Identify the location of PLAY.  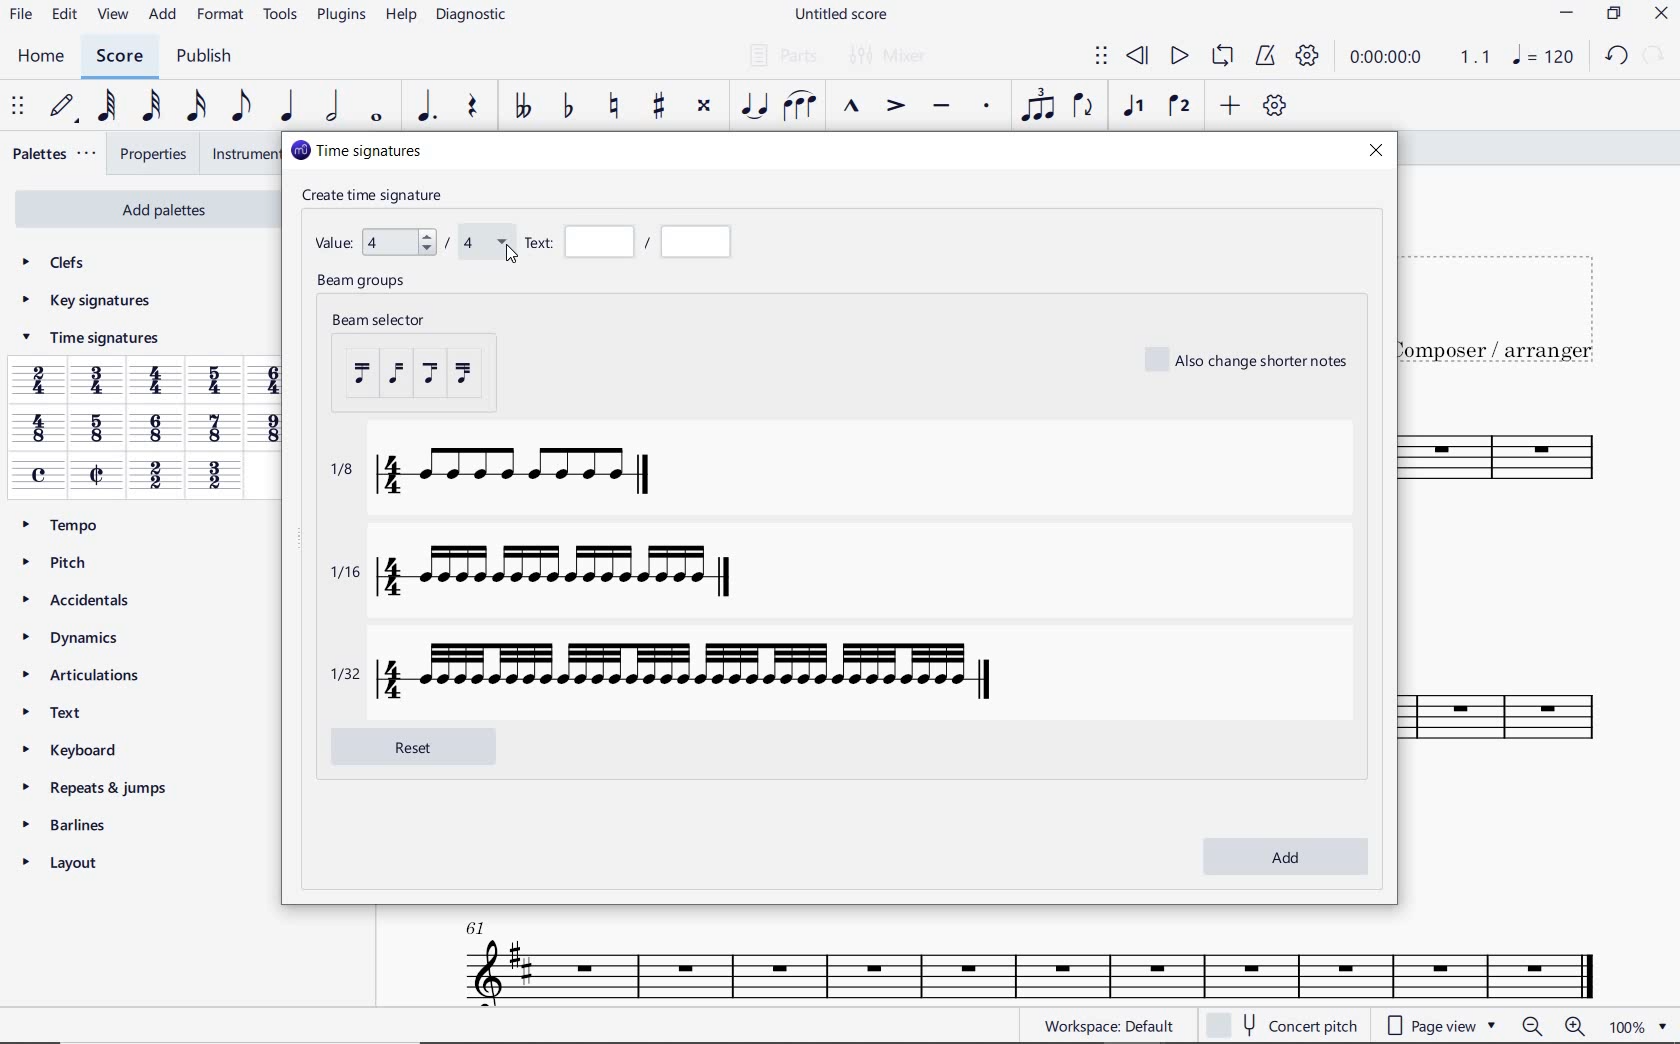
(1178, 54).